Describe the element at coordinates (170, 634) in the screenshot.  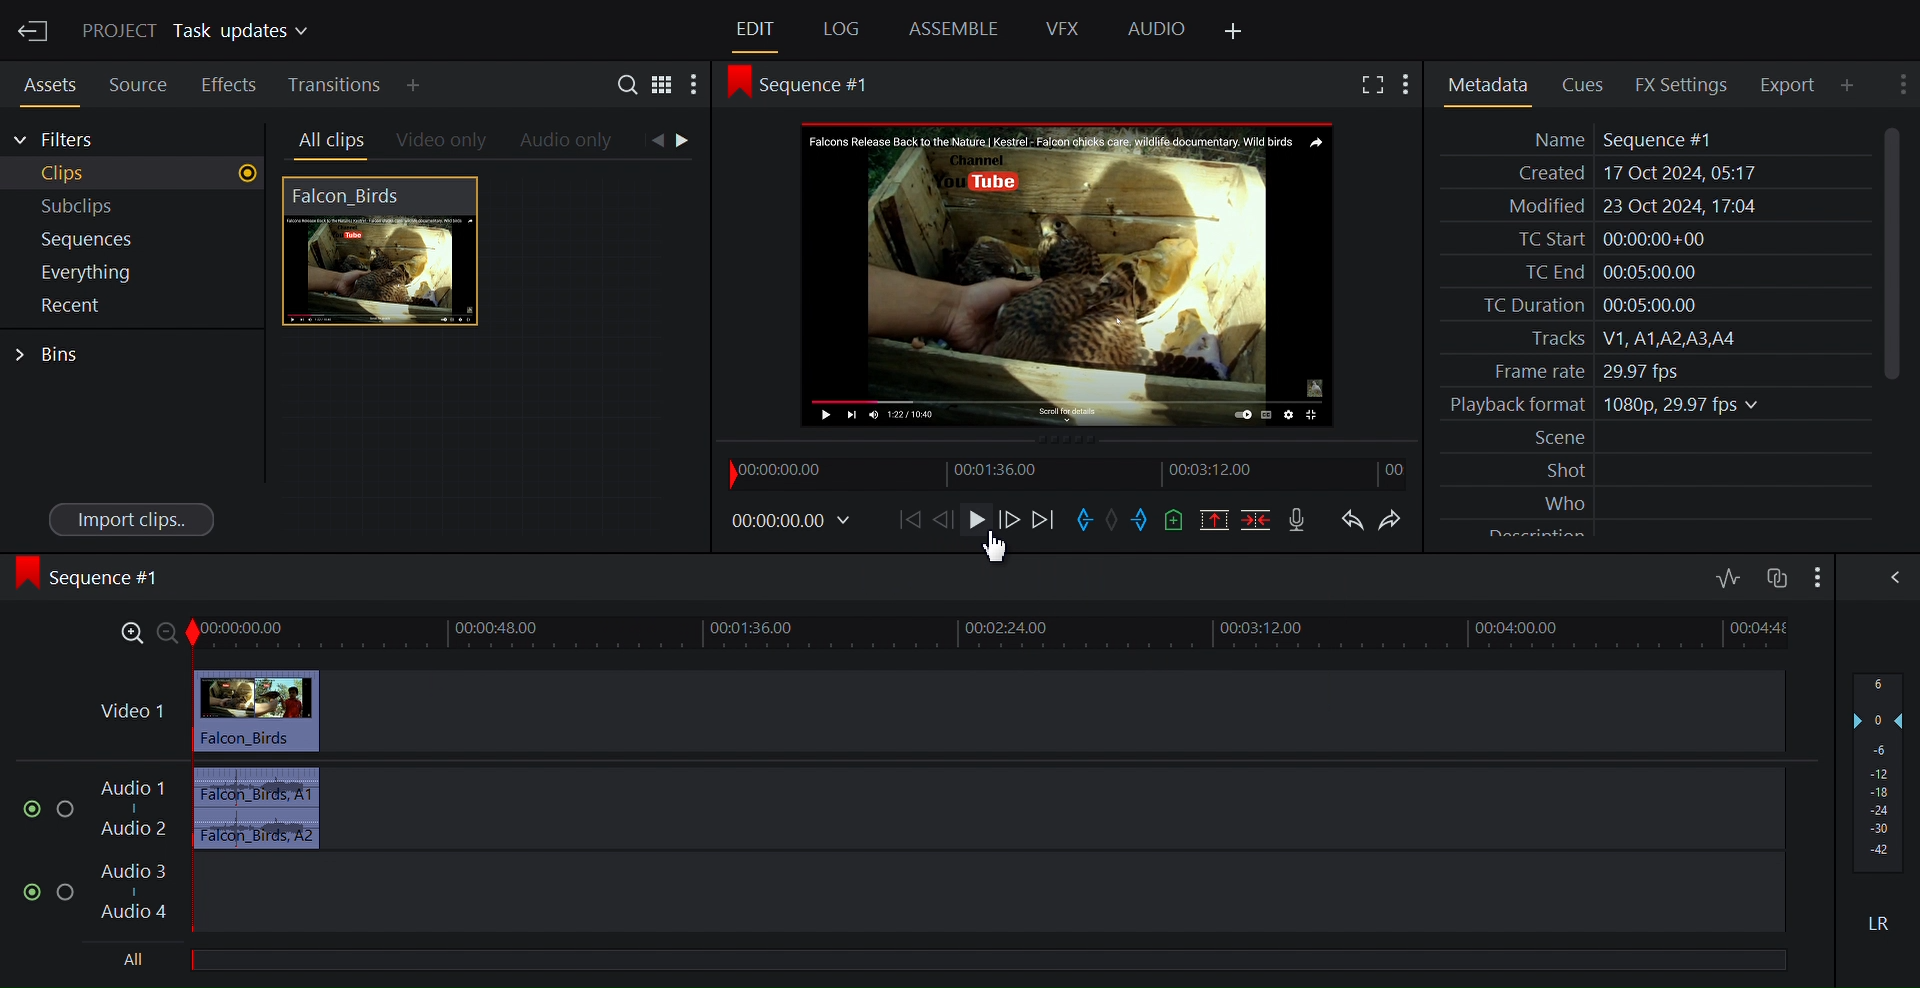
I see `zoom out` at that location.